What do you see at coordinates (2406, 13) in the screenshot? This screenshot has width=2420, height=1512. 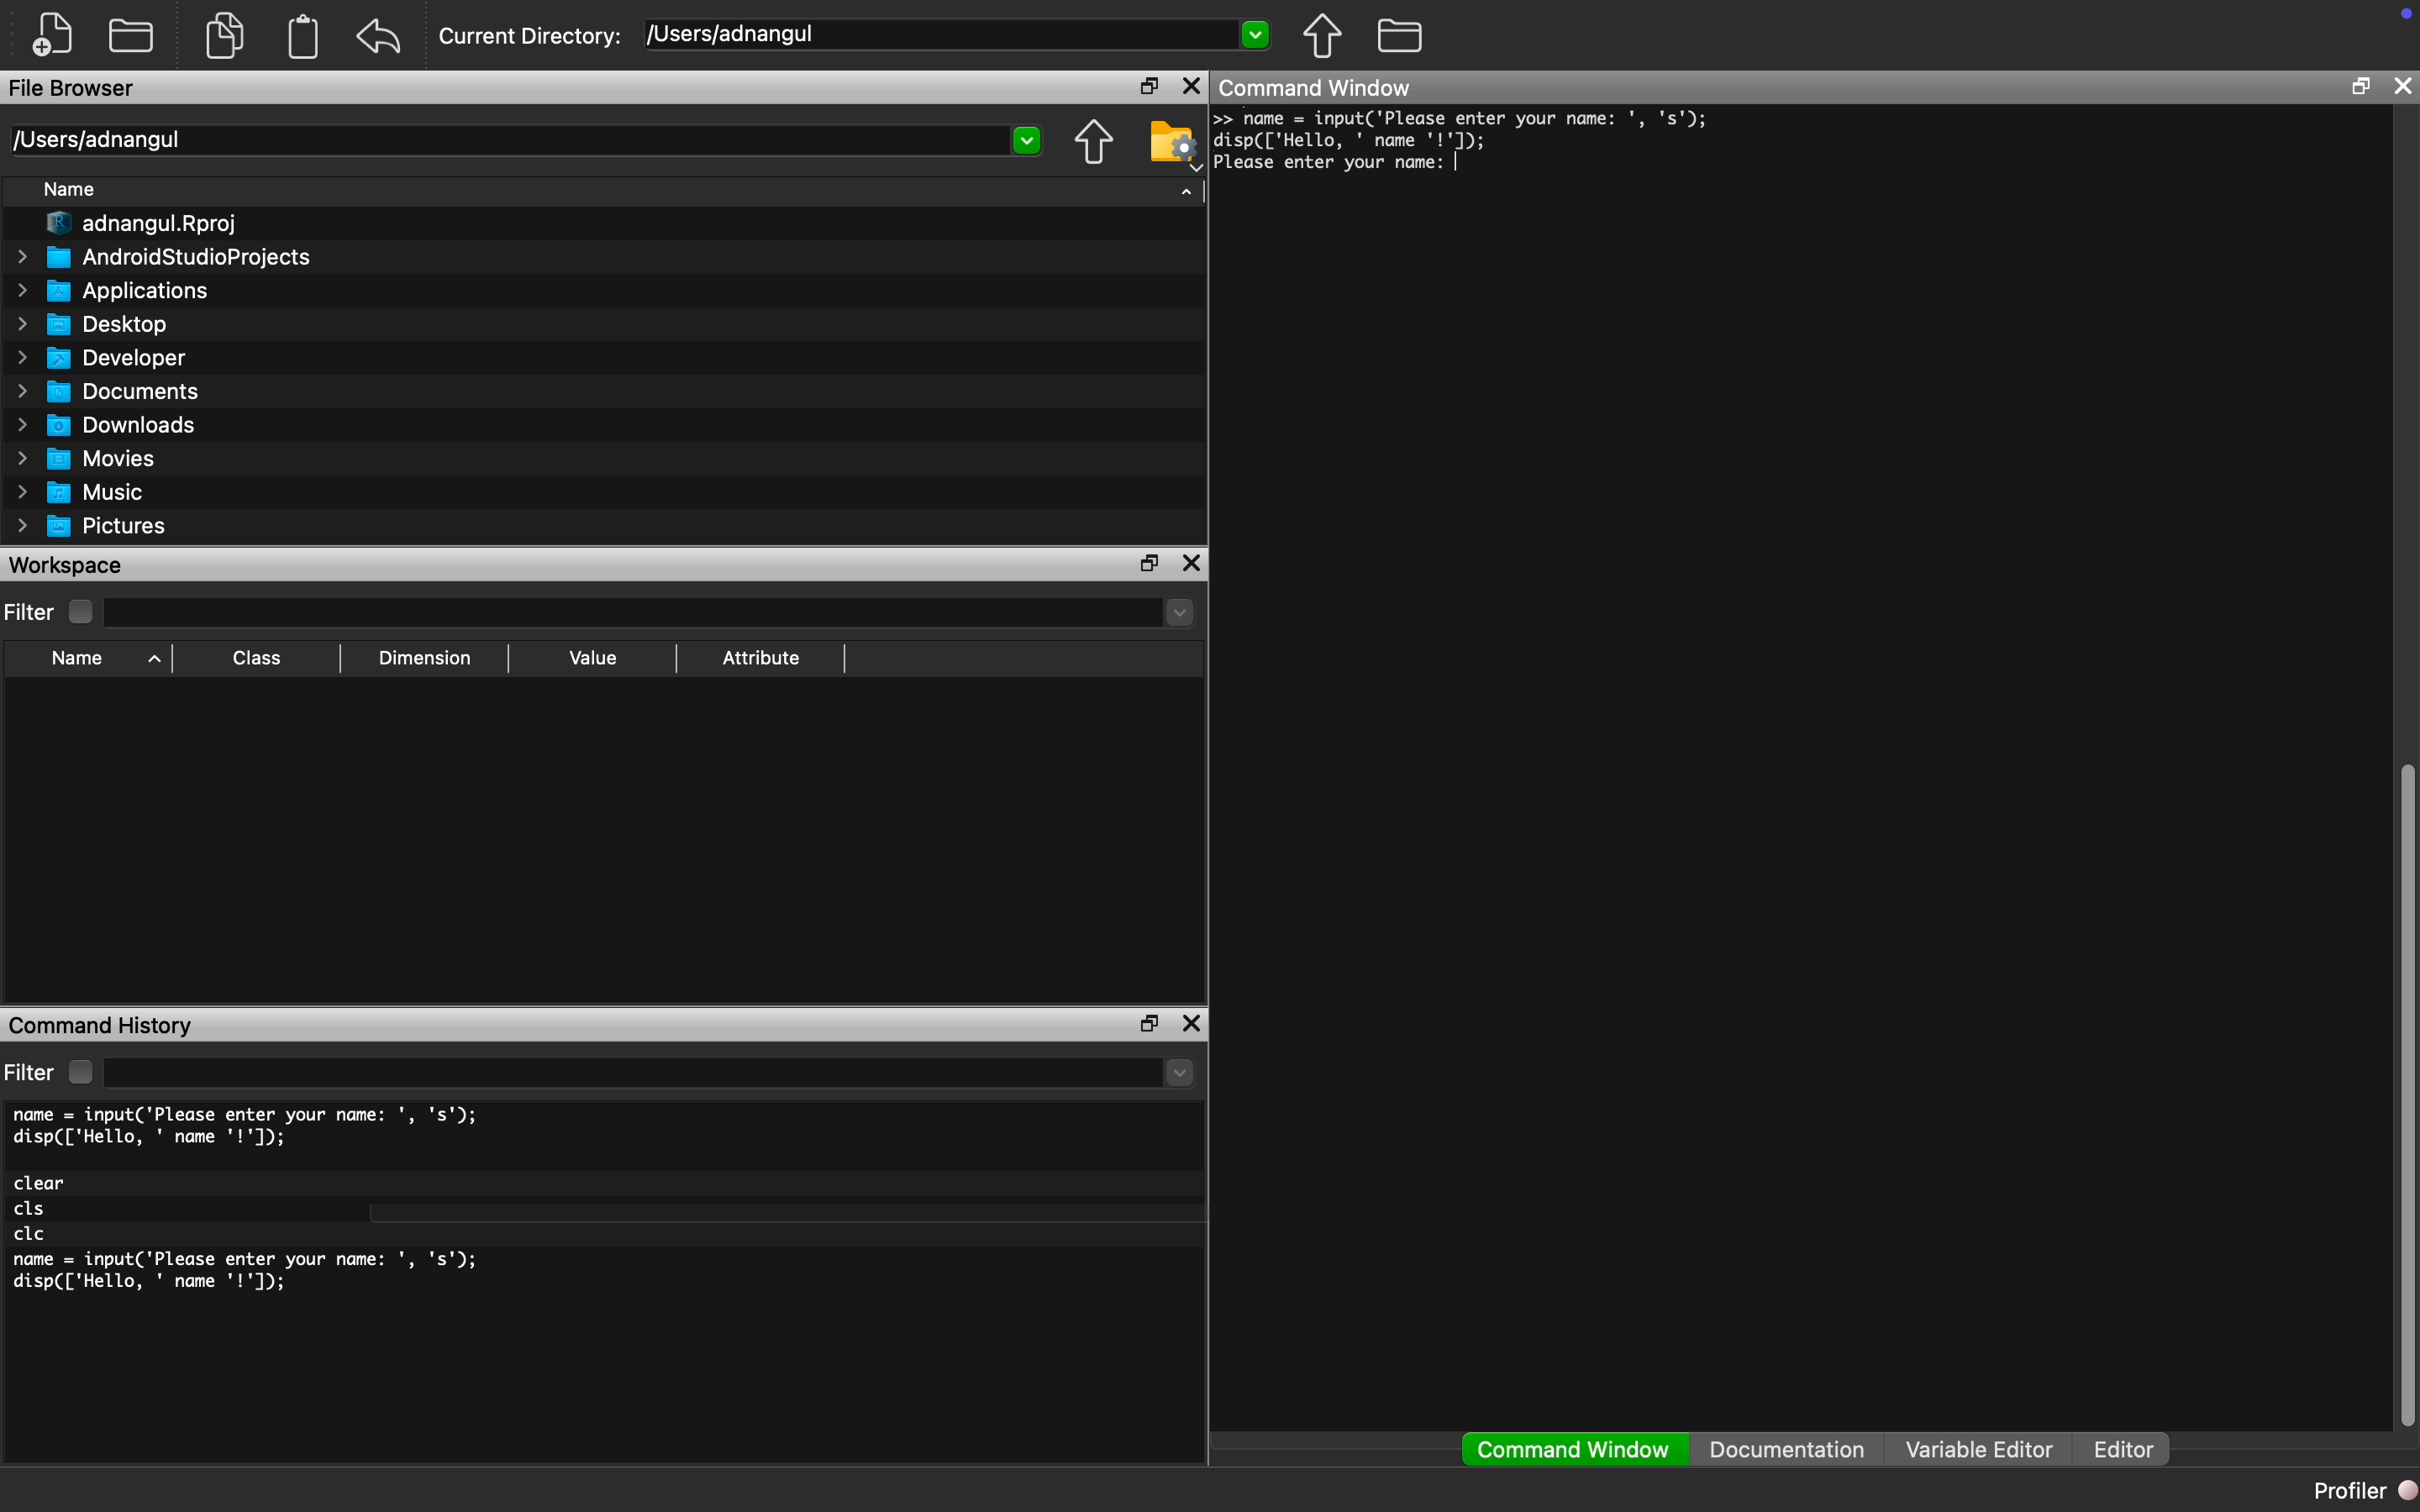 I see `icon` at bounding box center [2406, 13].